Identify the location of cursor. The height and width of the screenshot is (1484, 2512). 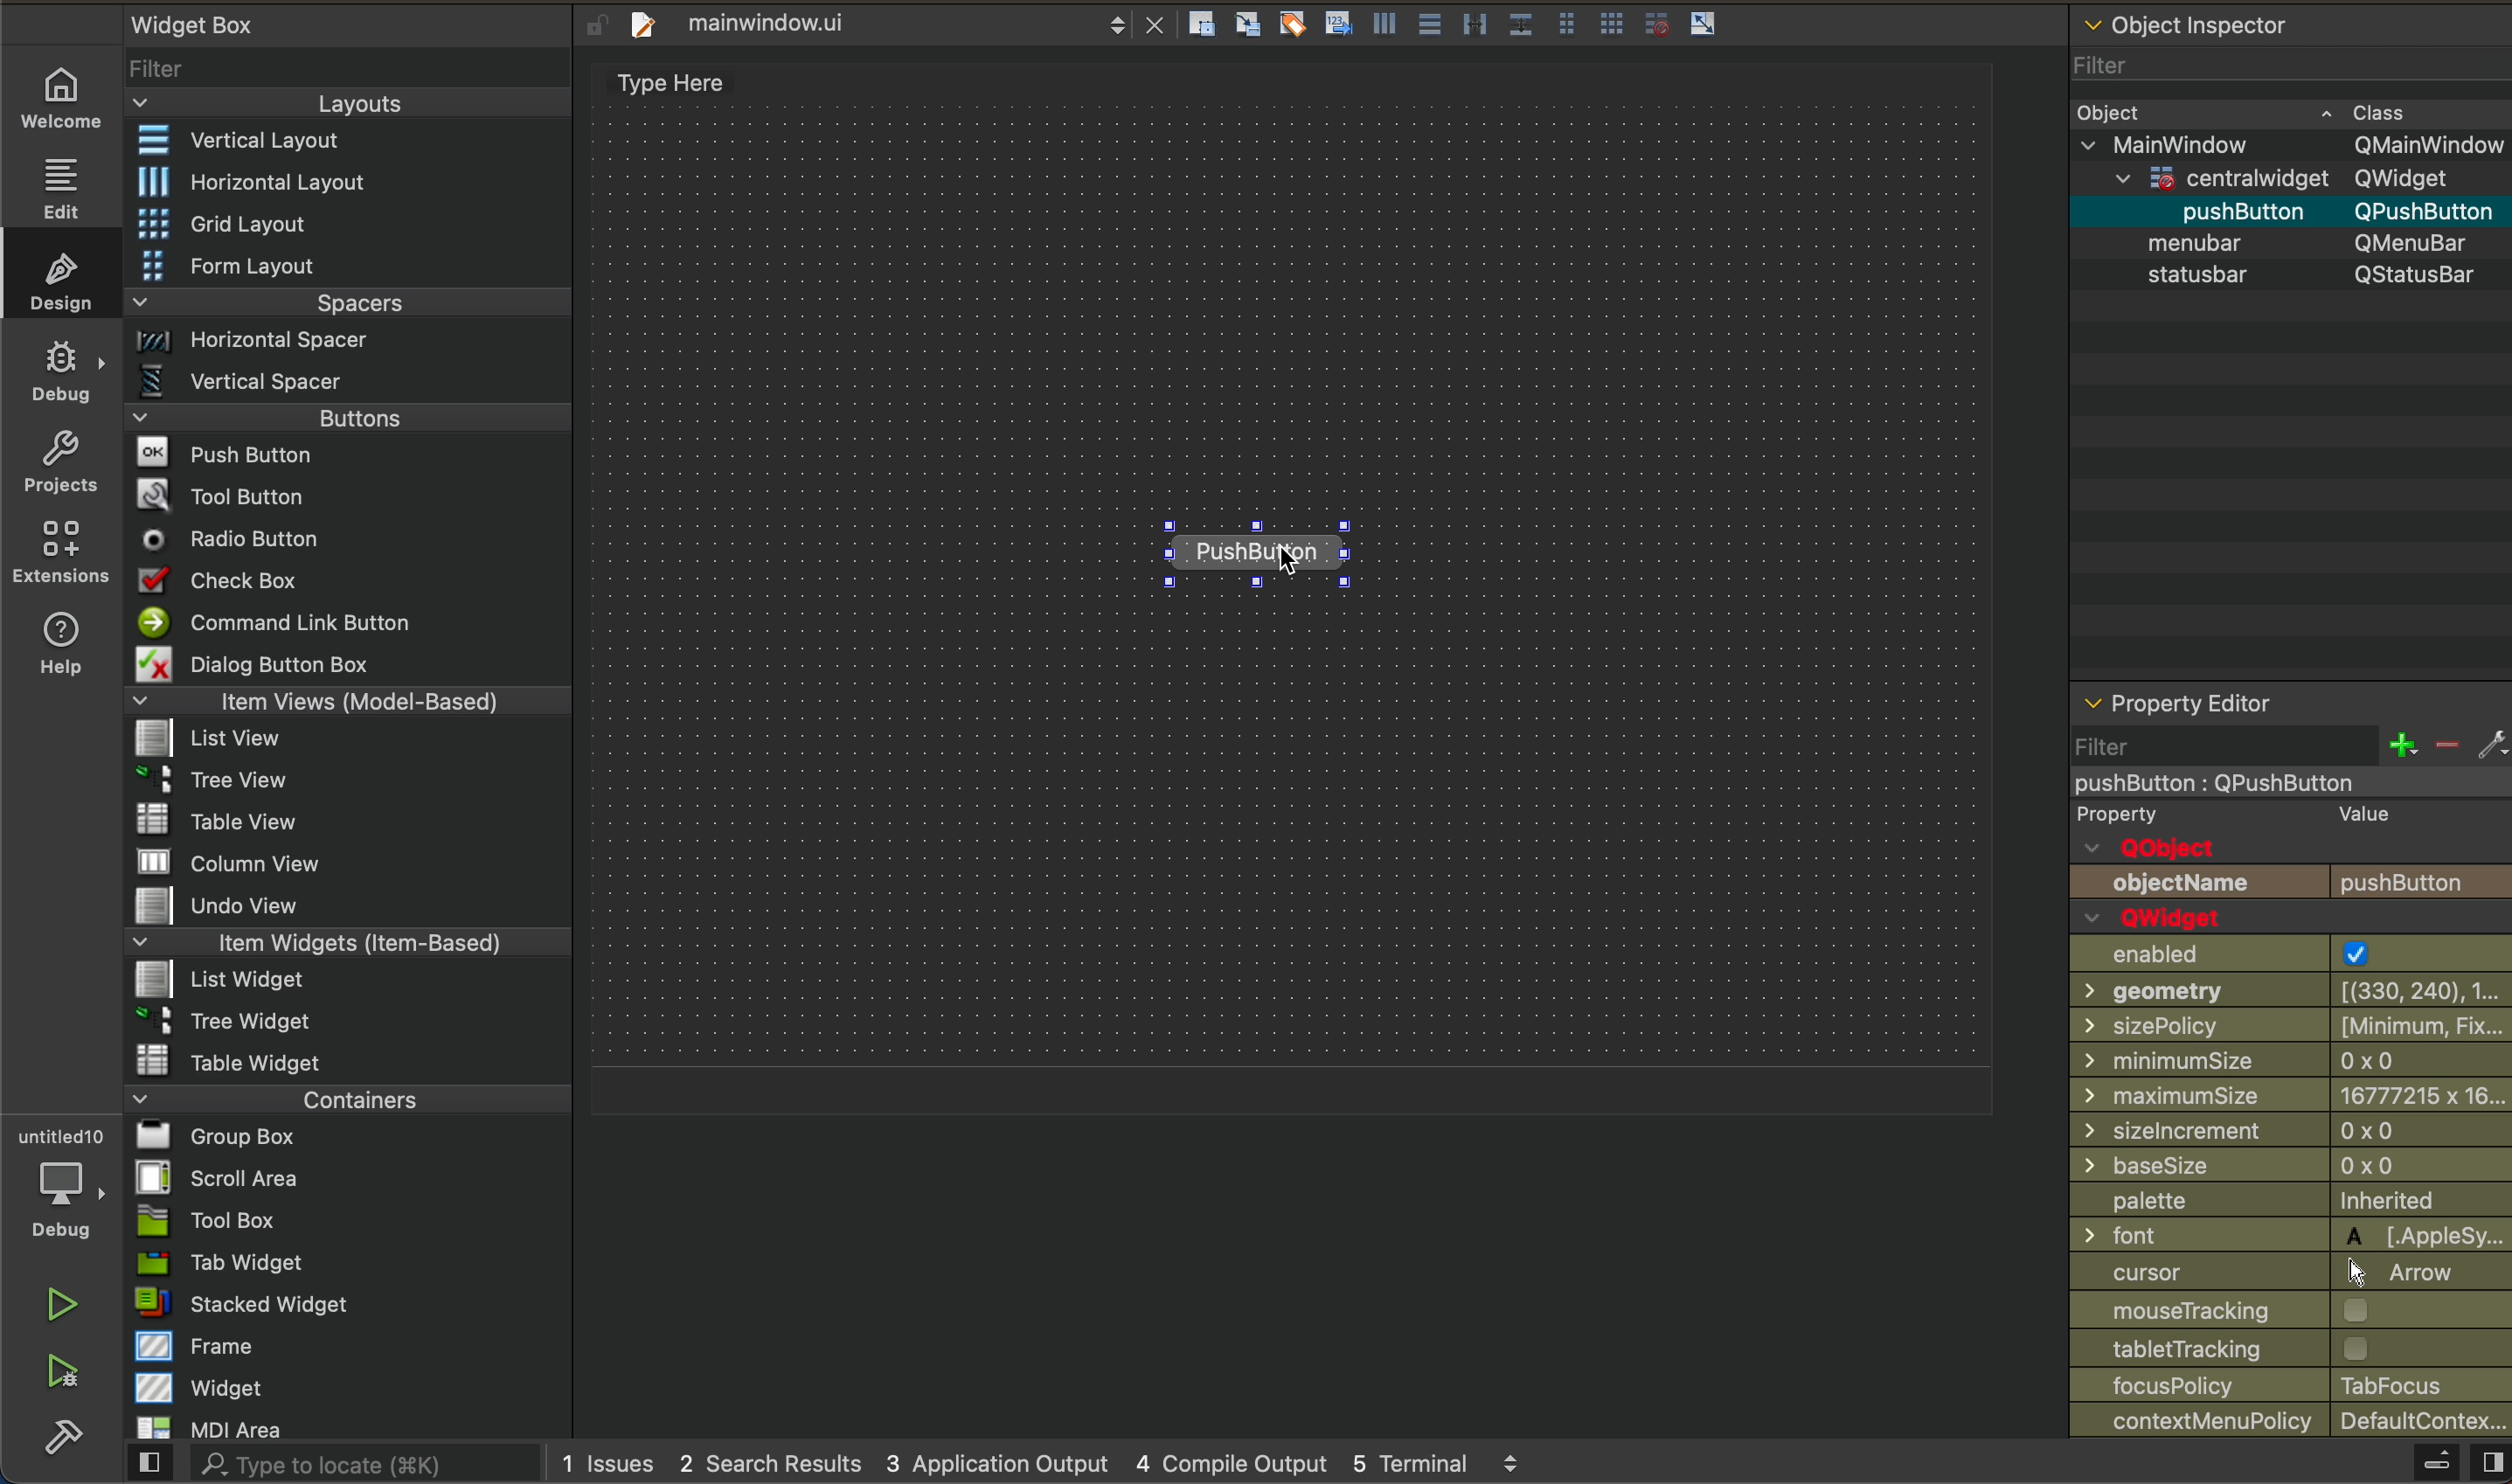
(1285, 563).